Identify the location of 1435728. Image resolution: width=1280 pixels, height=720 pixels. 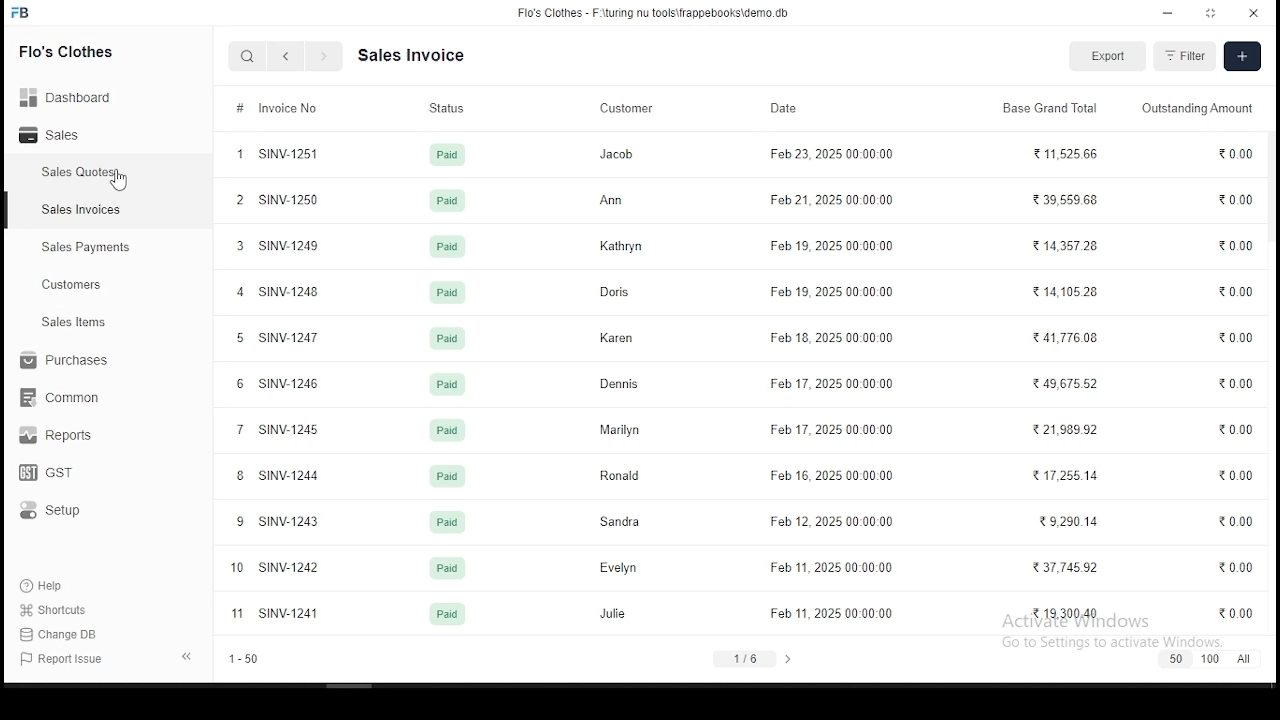
(1074, 244).